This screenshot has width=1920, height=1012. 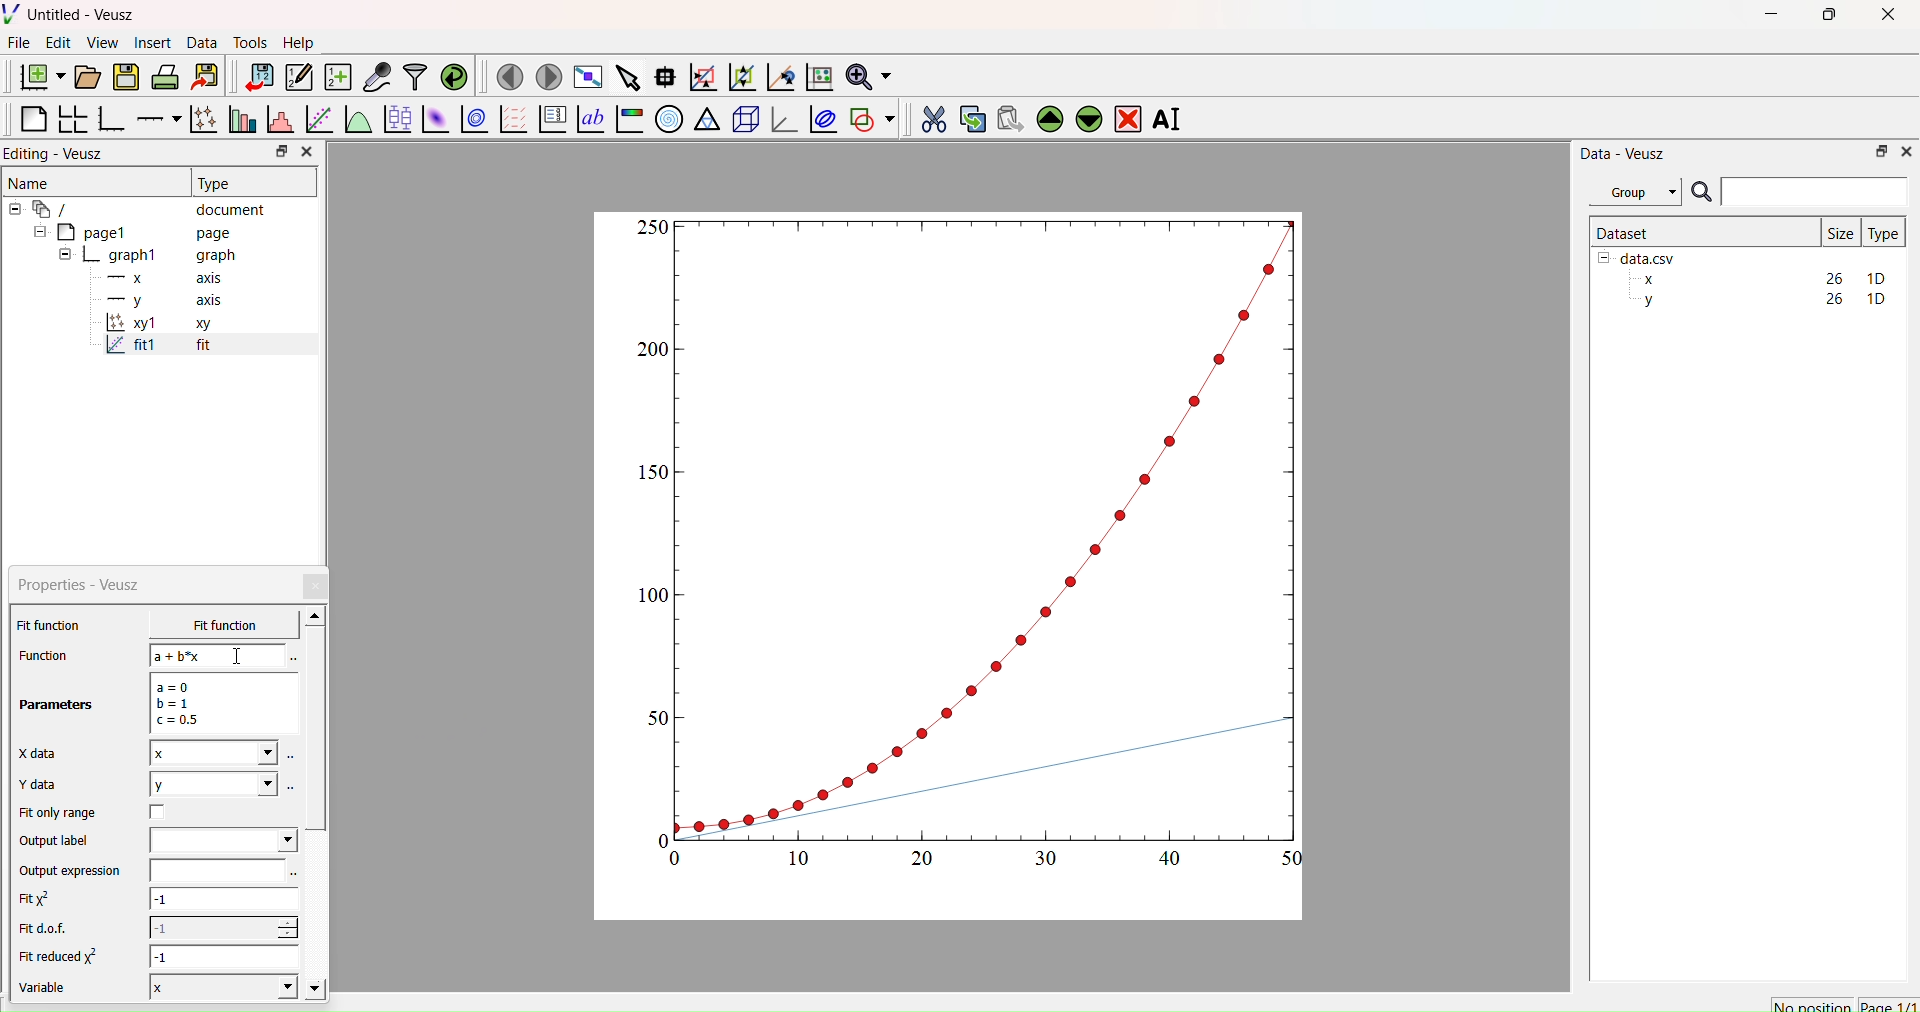 What do you see at coordinates (589, 119) in the screenshot?
I see `Text label` at bounding box center [589, 119].